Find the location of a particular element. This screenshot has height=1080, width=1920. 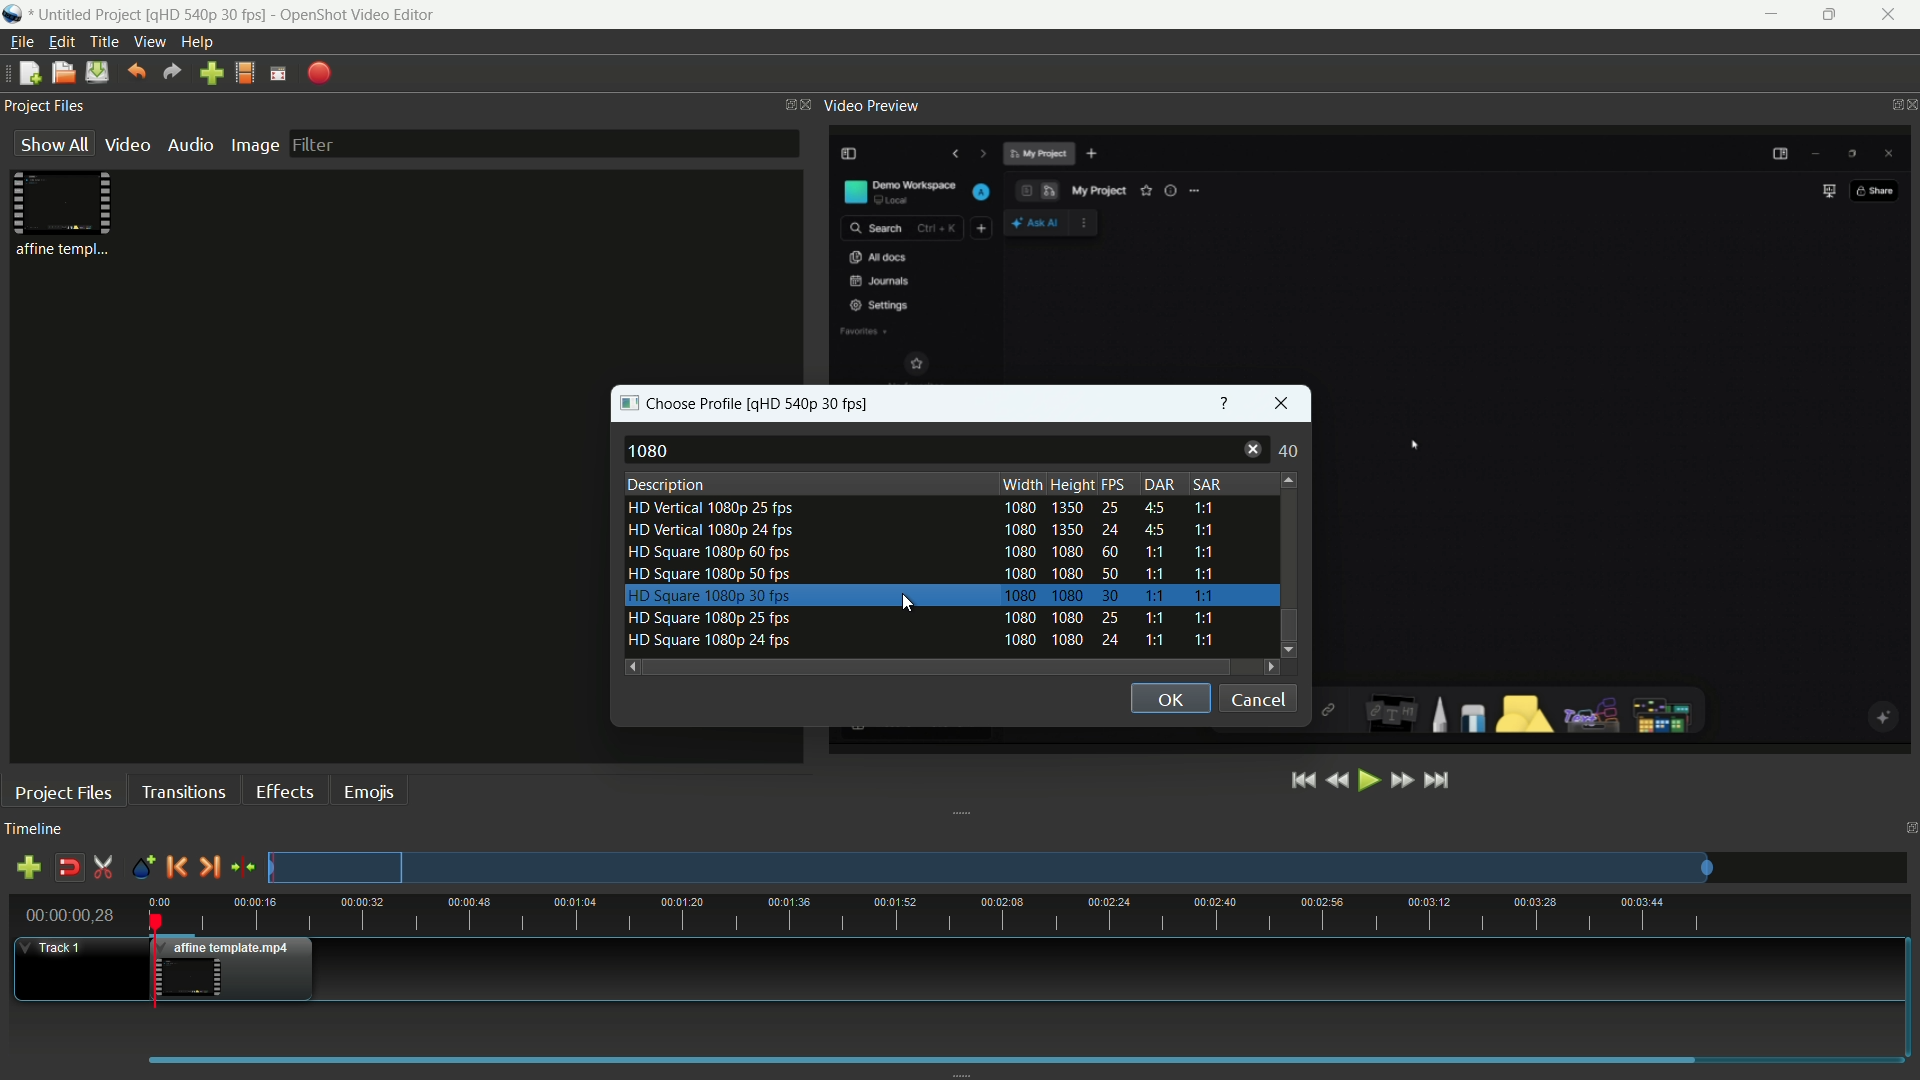

jump to end is located at coordinates (1439, 781).